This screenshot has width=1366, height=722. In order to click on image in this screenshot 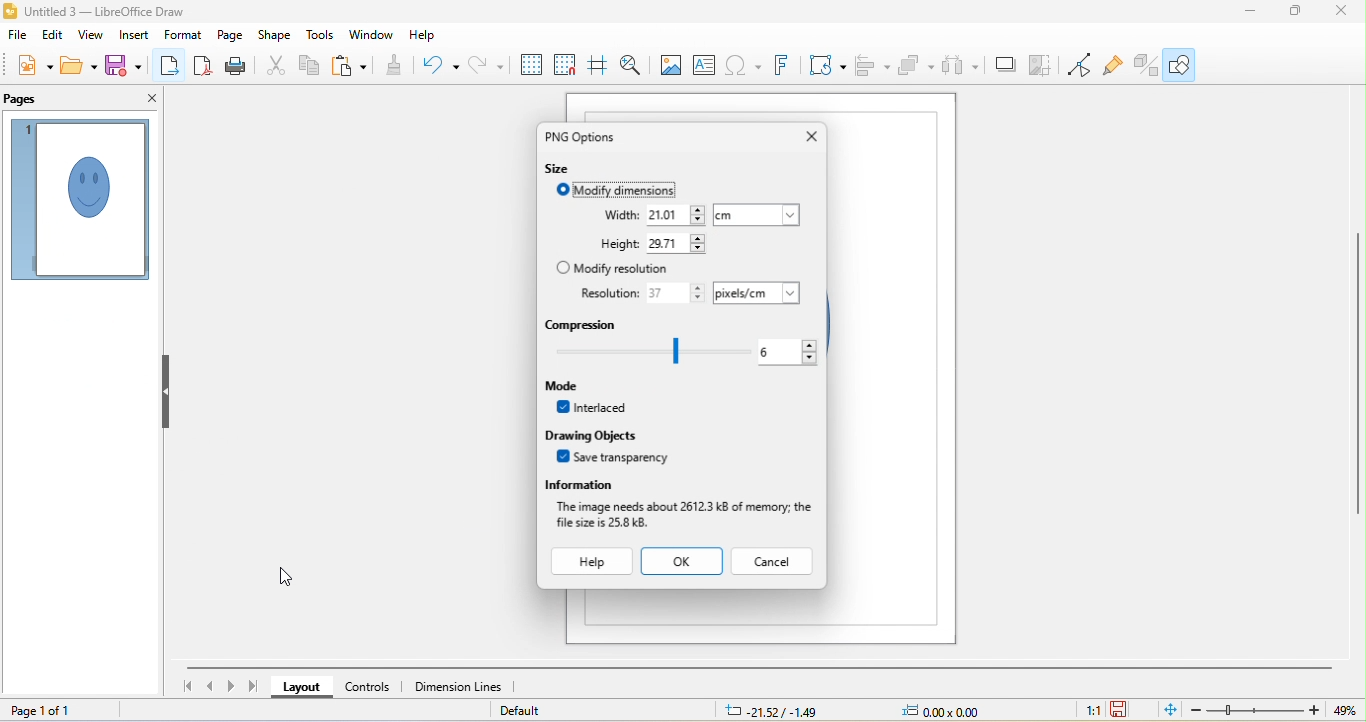, I will do `click(670, 64)`.